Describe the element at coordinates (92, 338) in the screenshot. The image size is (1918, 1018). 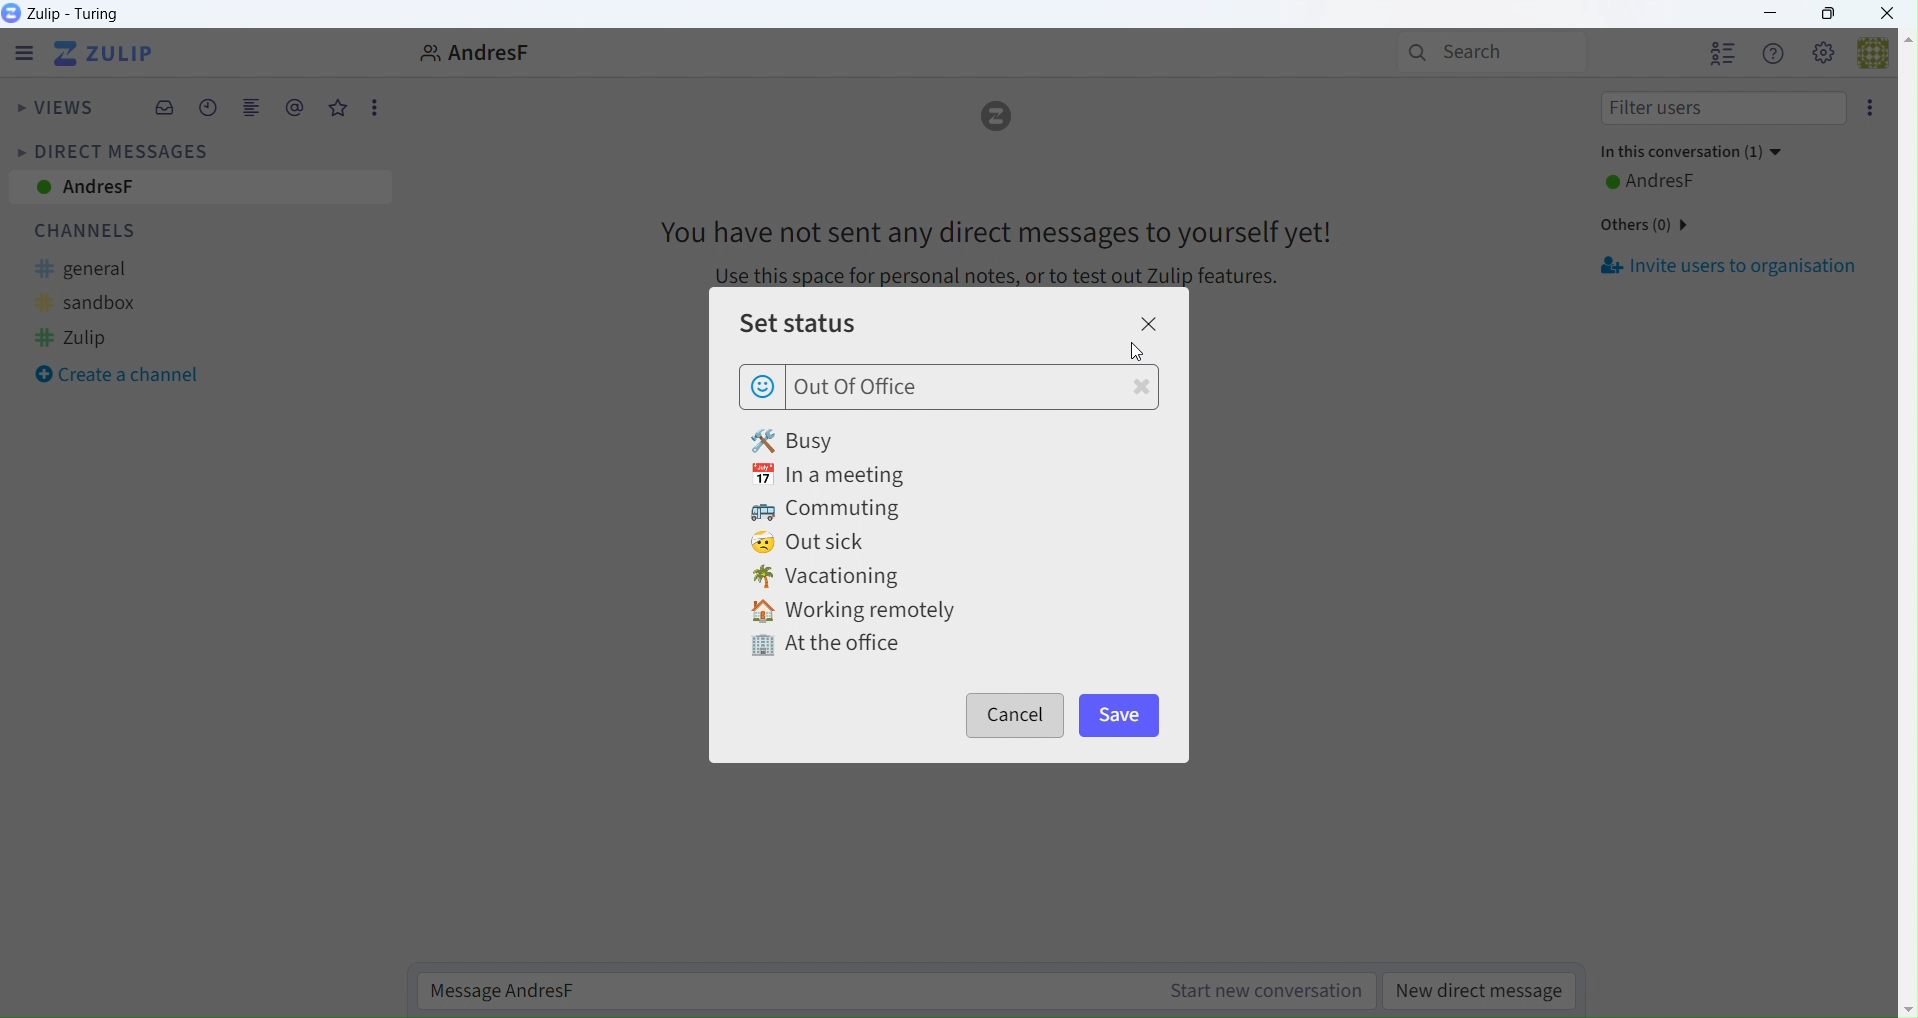
I see `Zulip` at that location.